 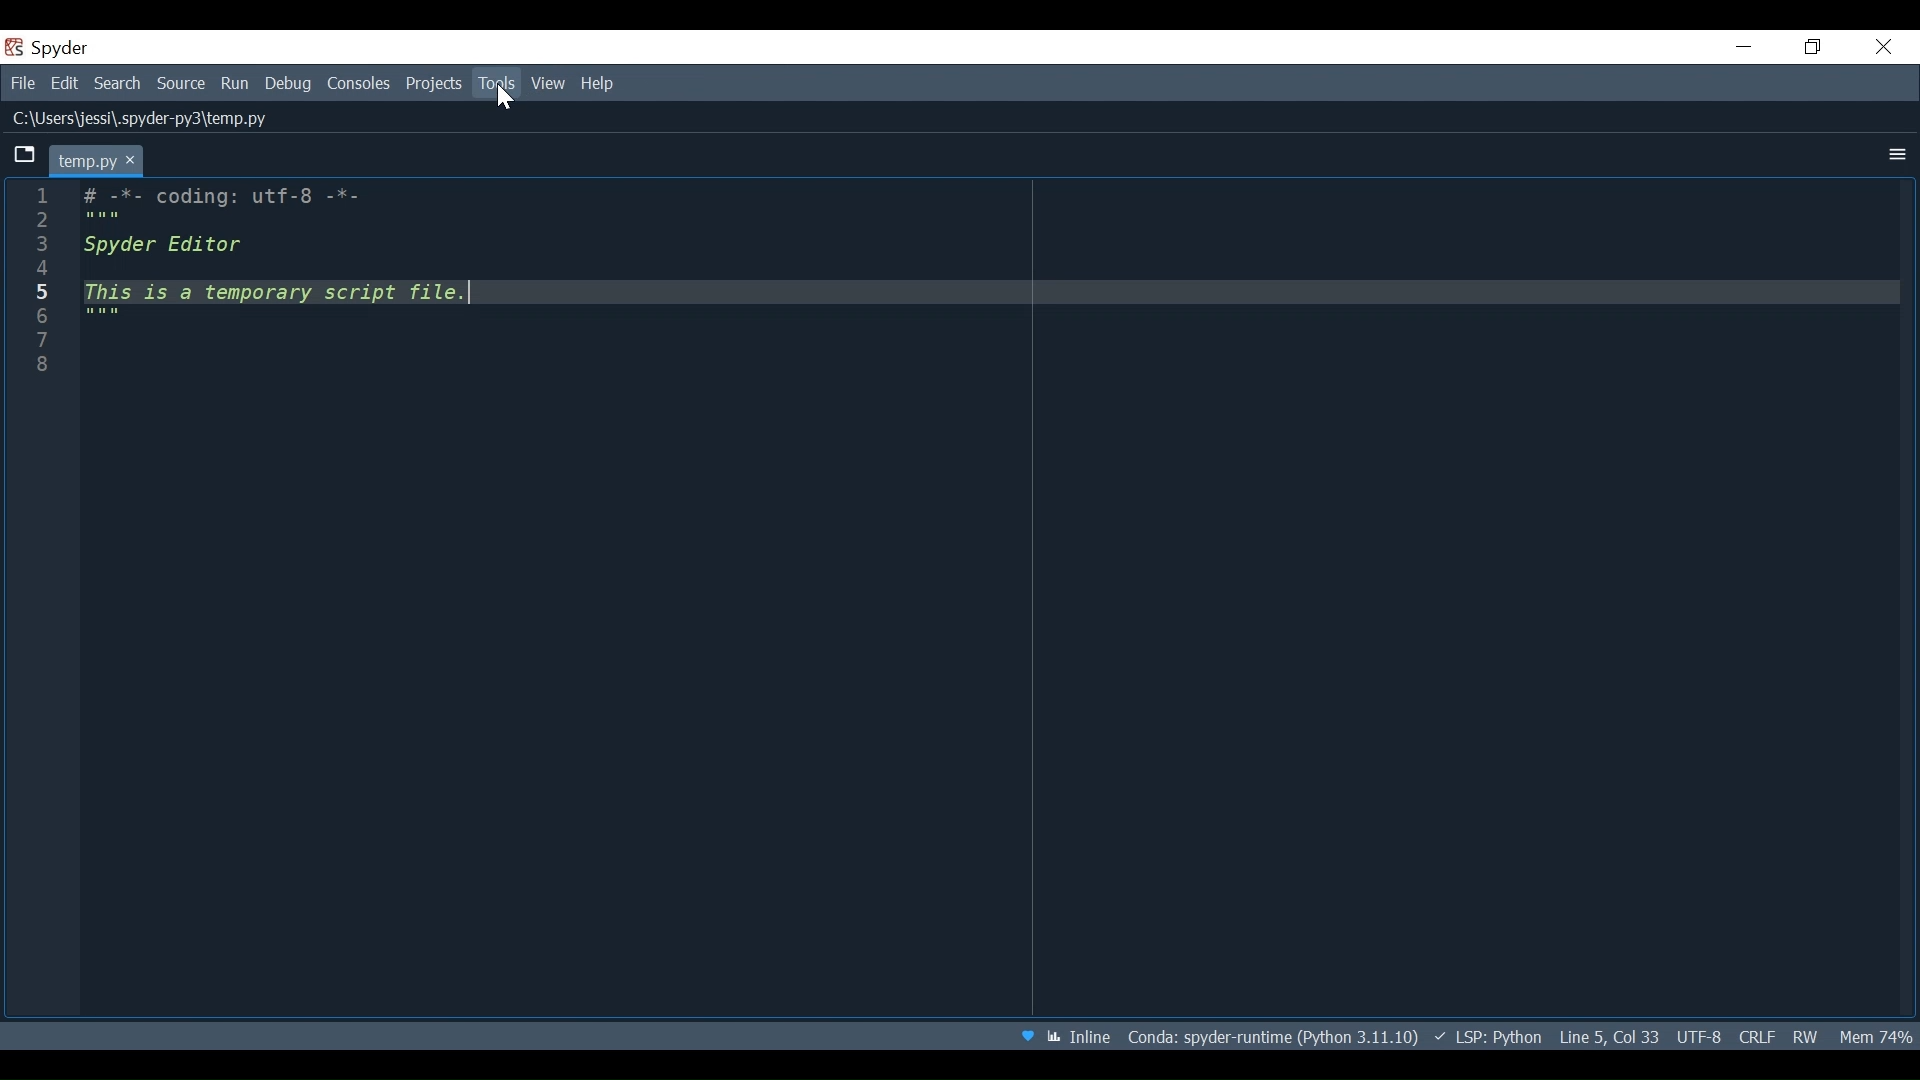 I want to click on Tools, so click(x=495, y=83).